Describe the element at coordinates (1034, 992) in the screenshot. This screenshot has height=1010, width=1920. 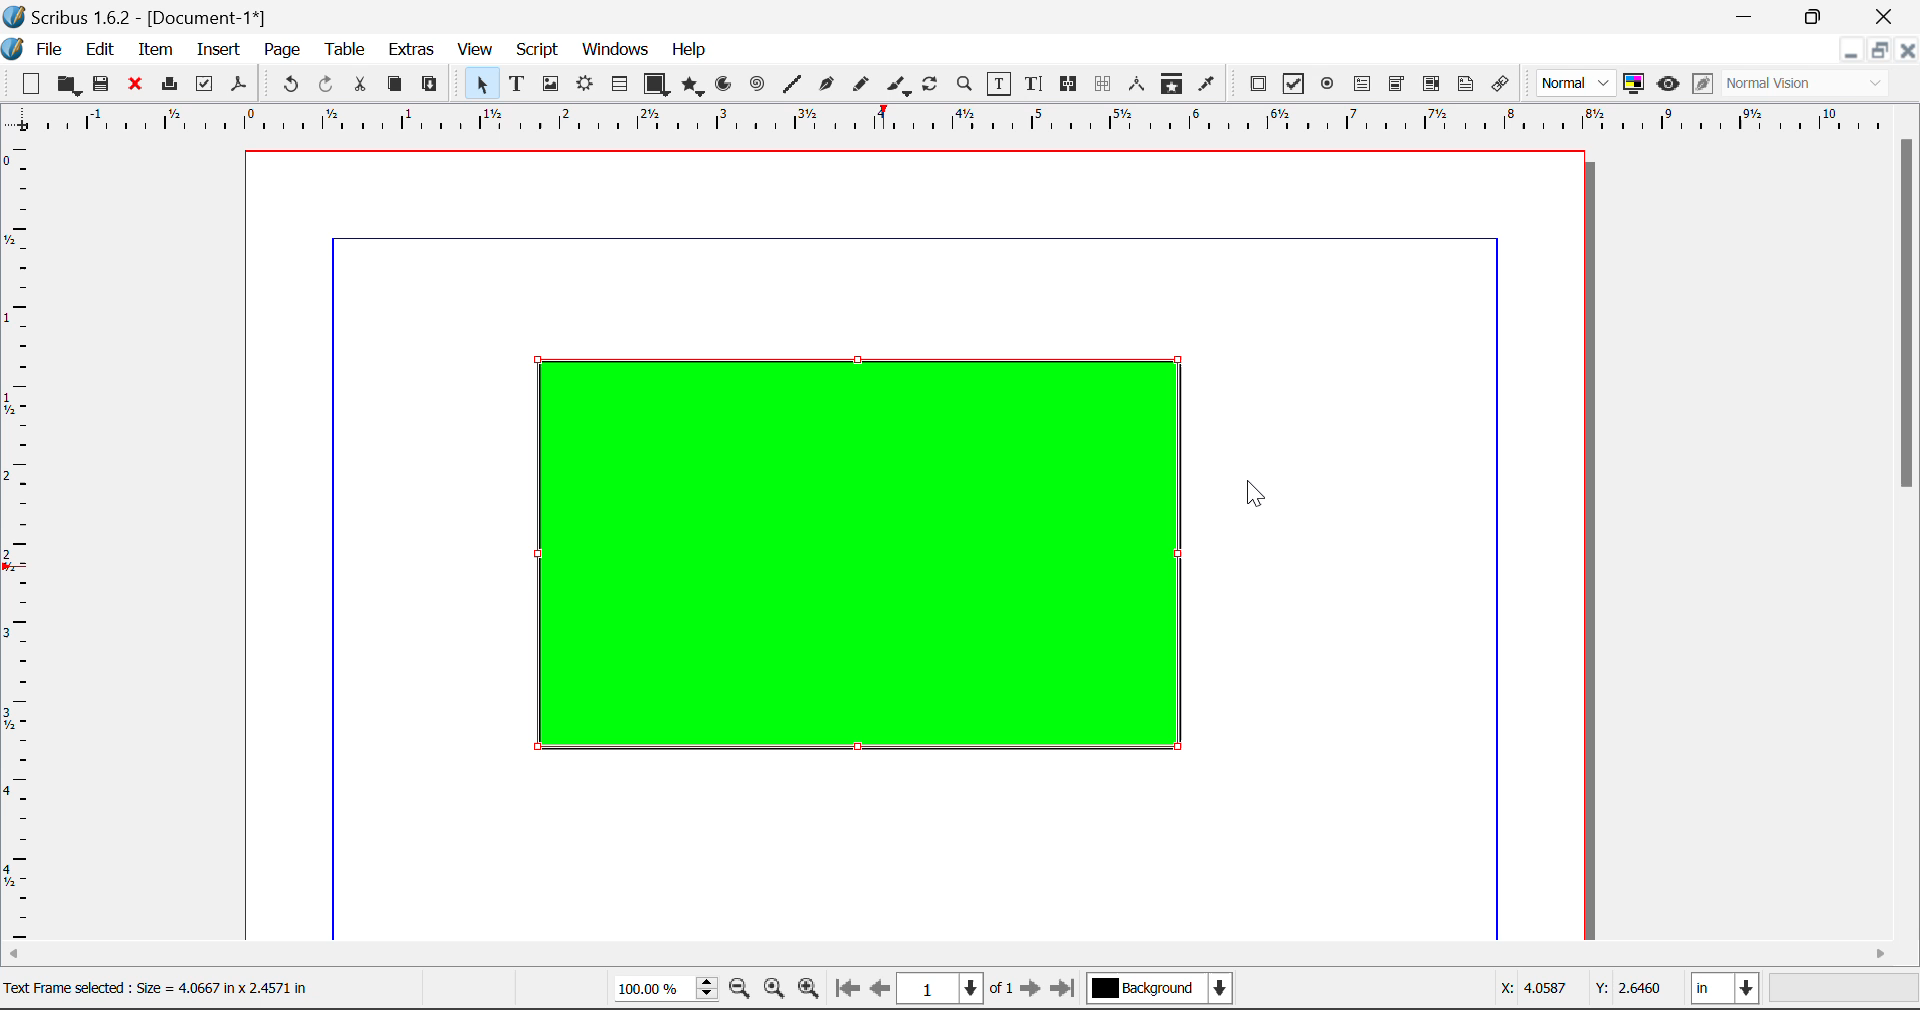
I see `Next Page` at that location.